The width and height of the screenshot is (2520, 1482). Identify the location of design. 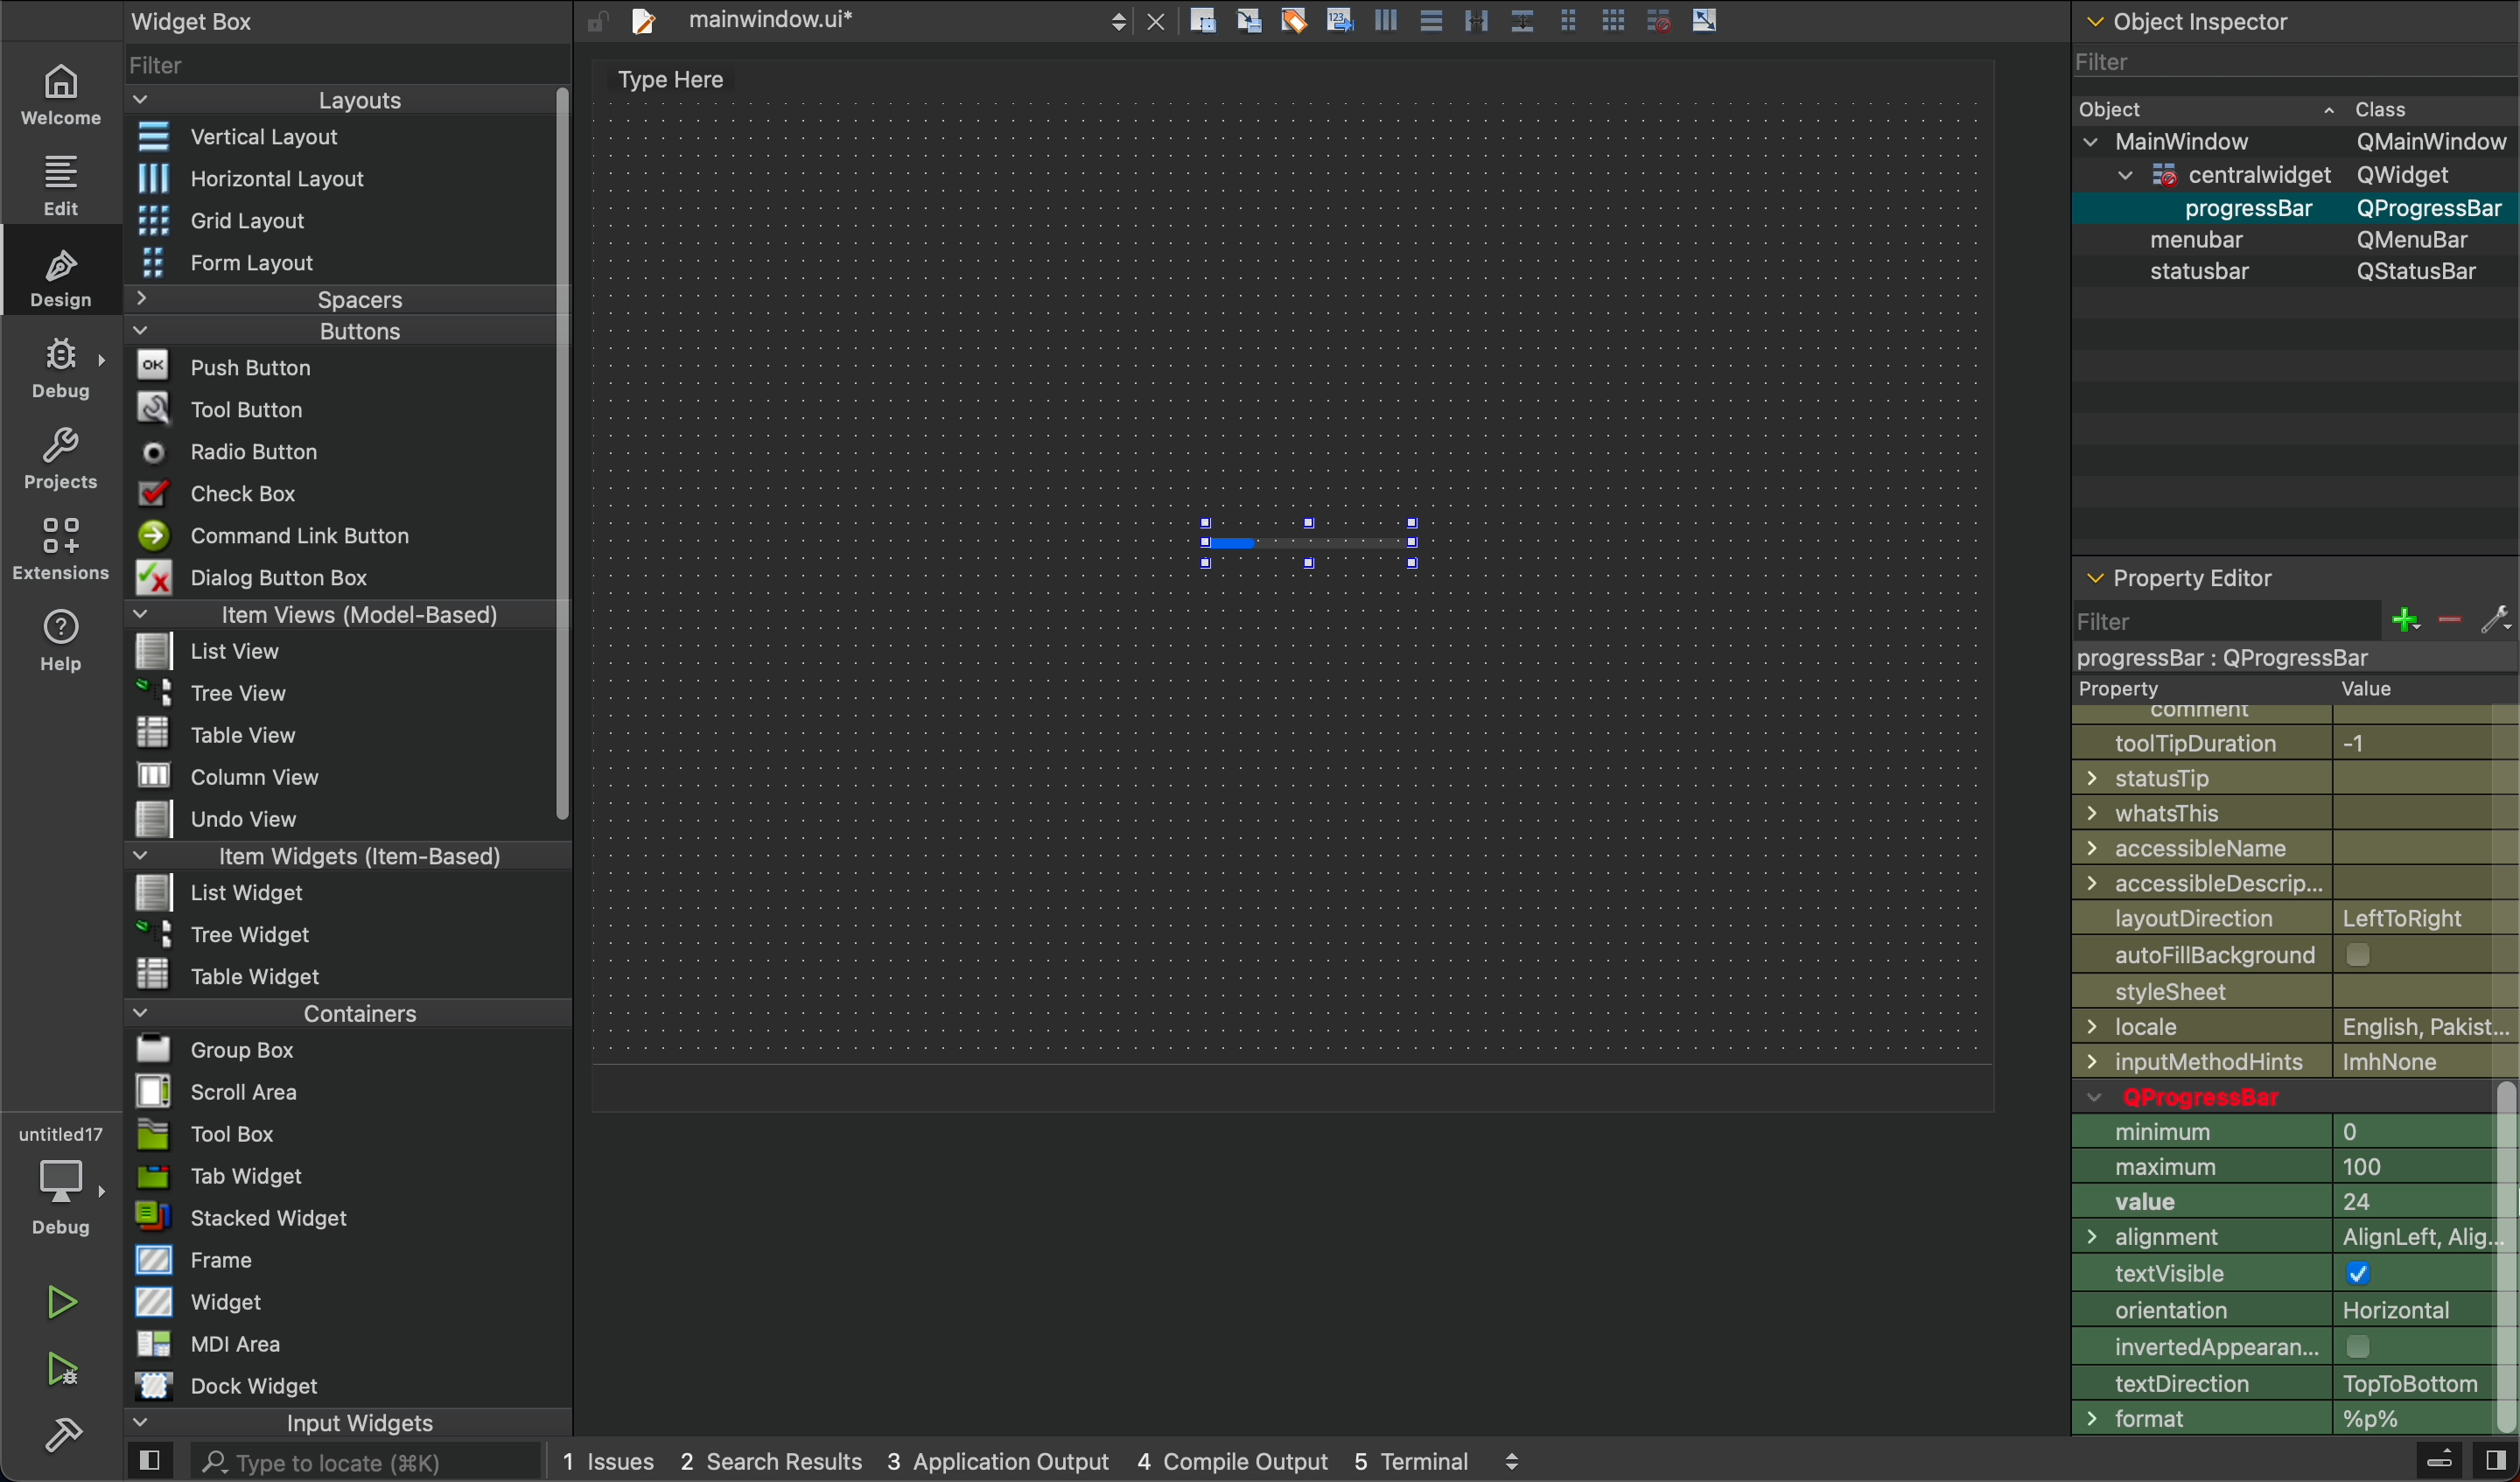
(66, 275).